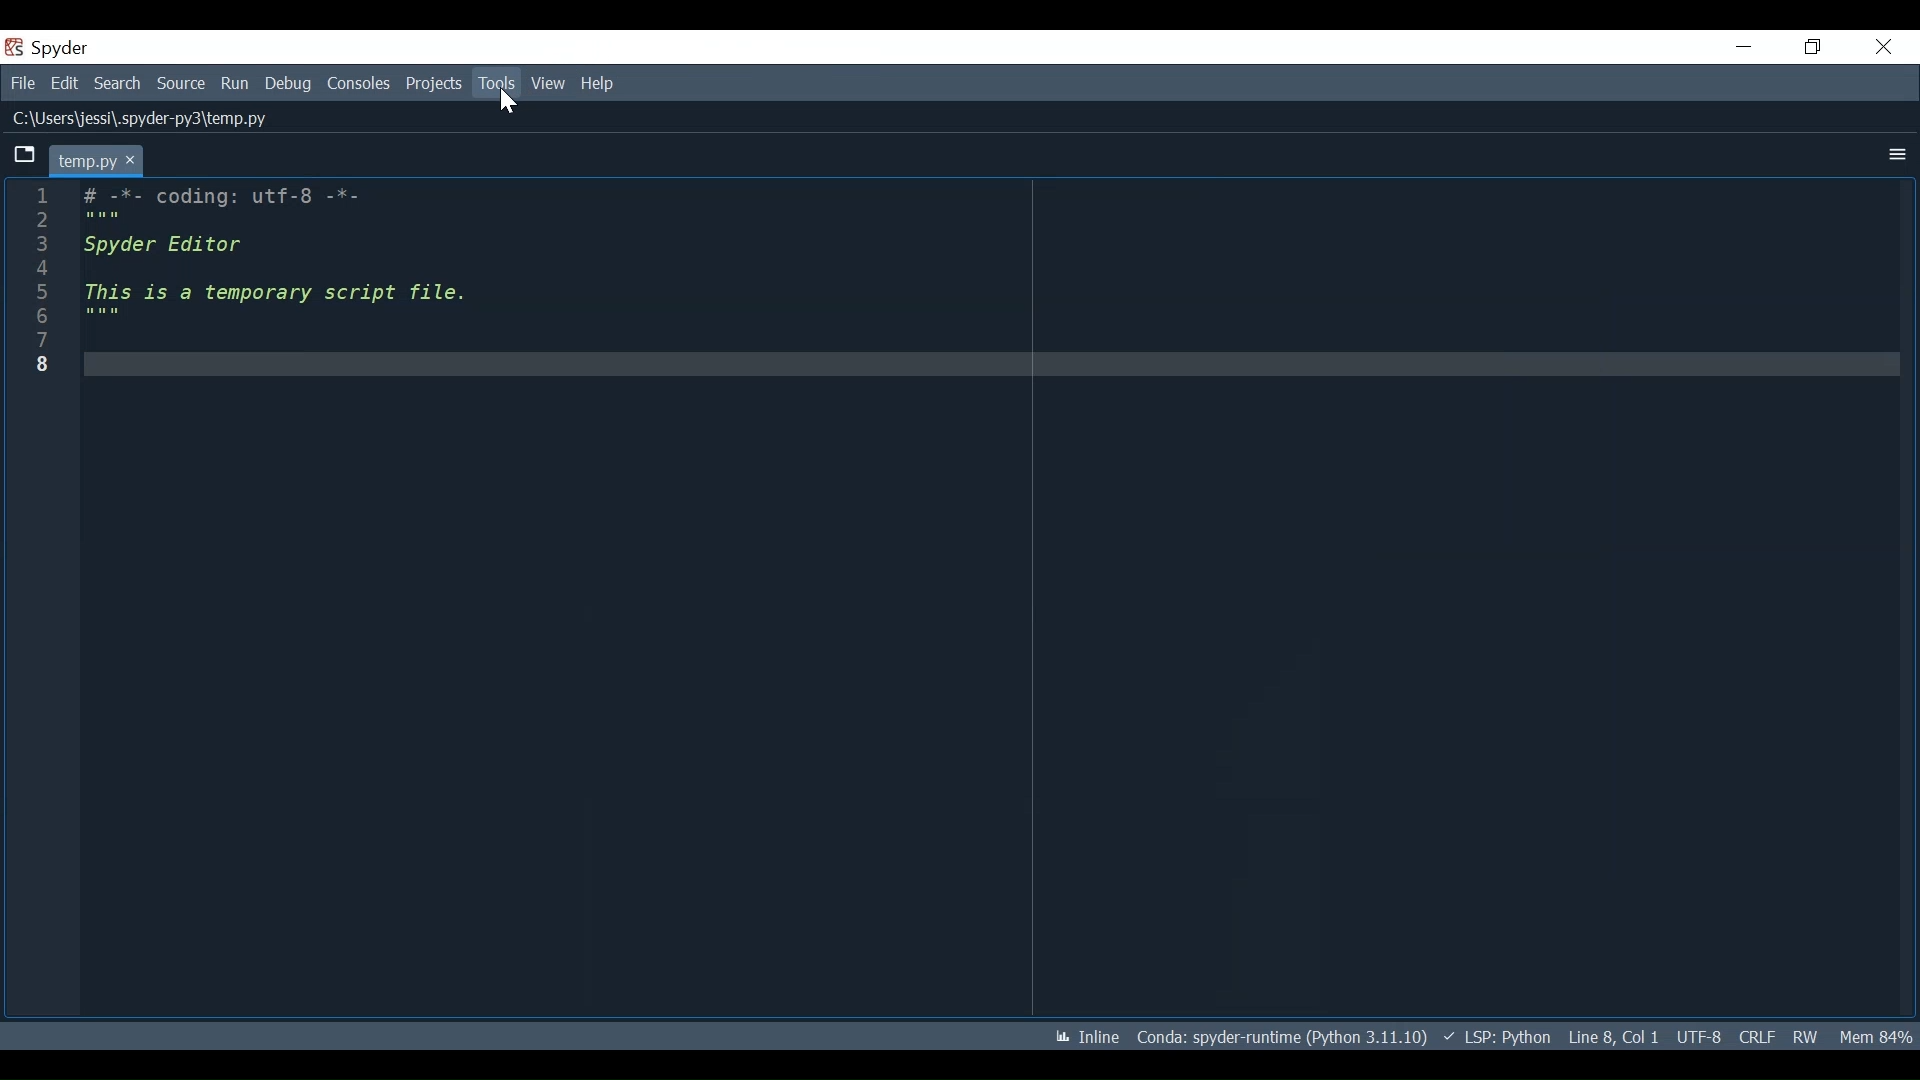 The height and width of the screenshot is (1080, 1920). Describe the element at coordinates (95, 159) in the screenshot. I see `Current Tab` at that location.